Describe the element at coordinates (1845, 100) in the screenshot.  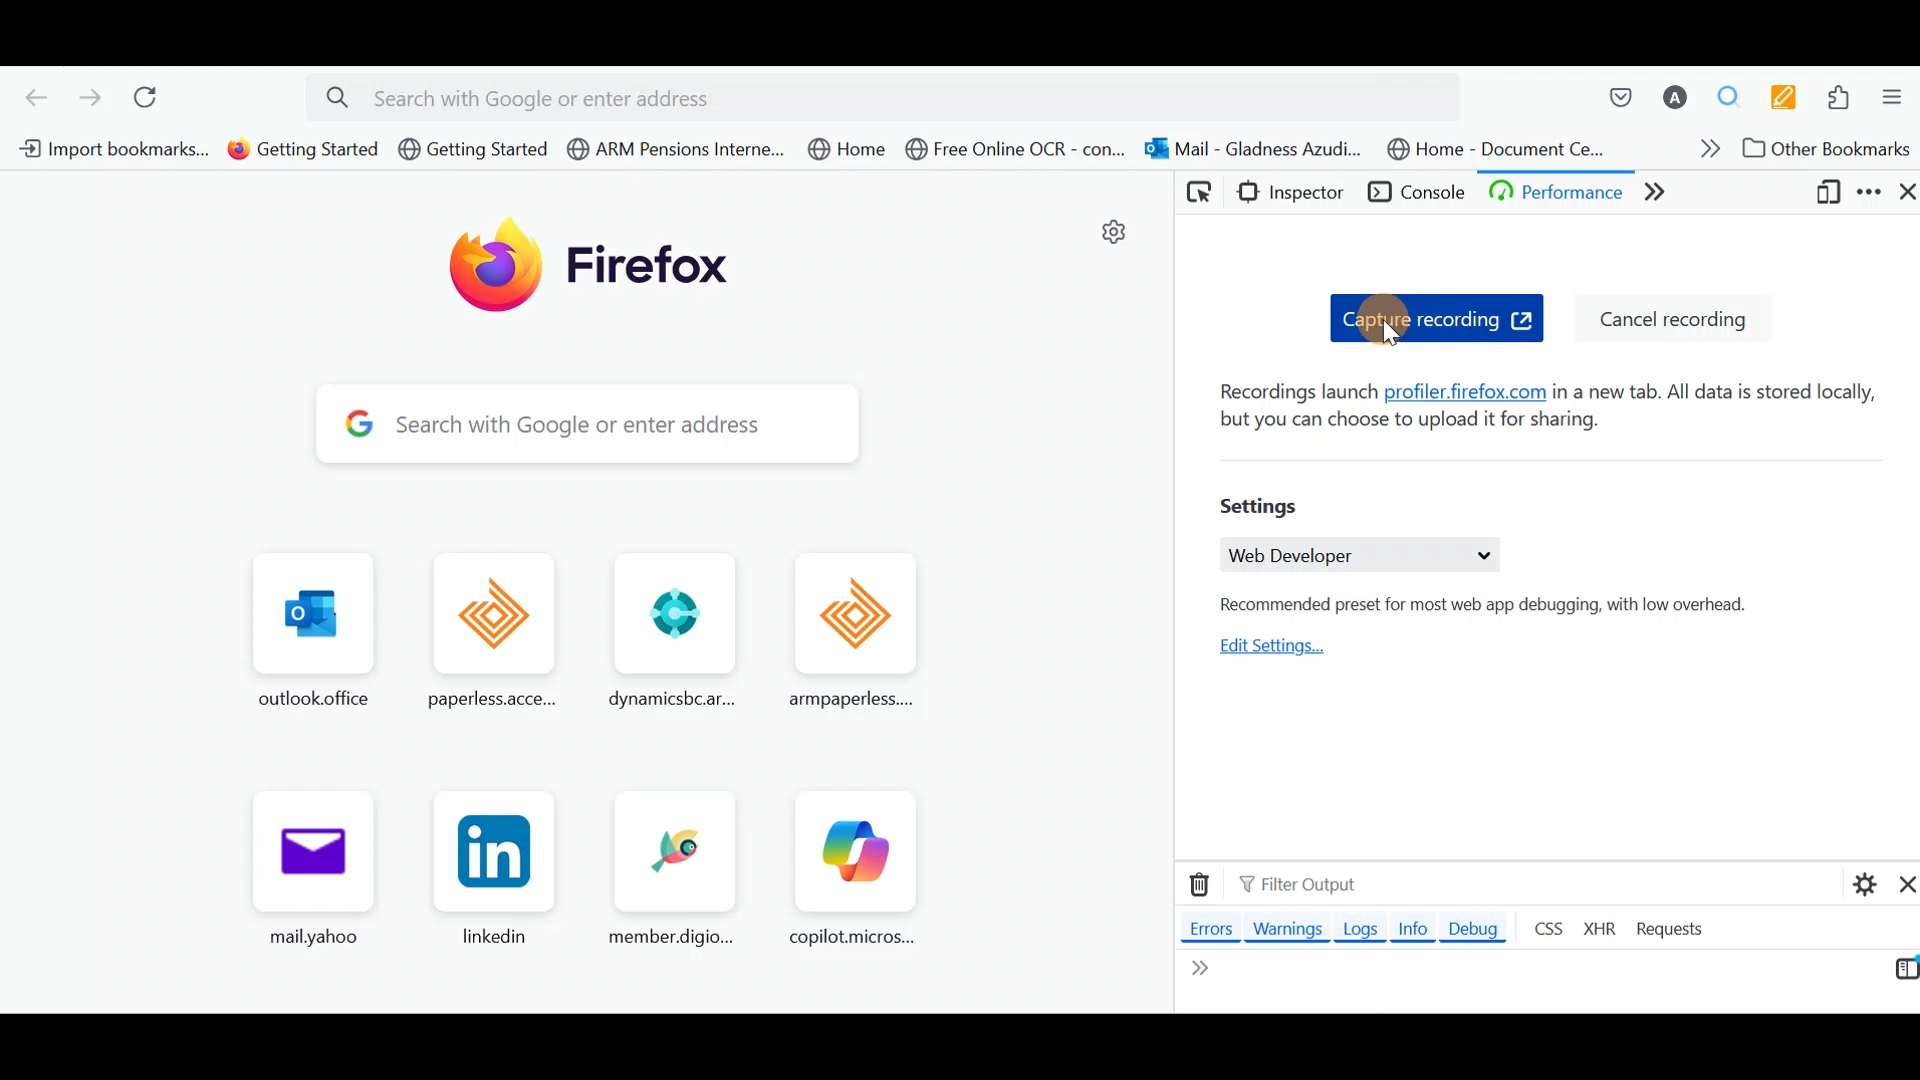
I see `Extensions` at that location.